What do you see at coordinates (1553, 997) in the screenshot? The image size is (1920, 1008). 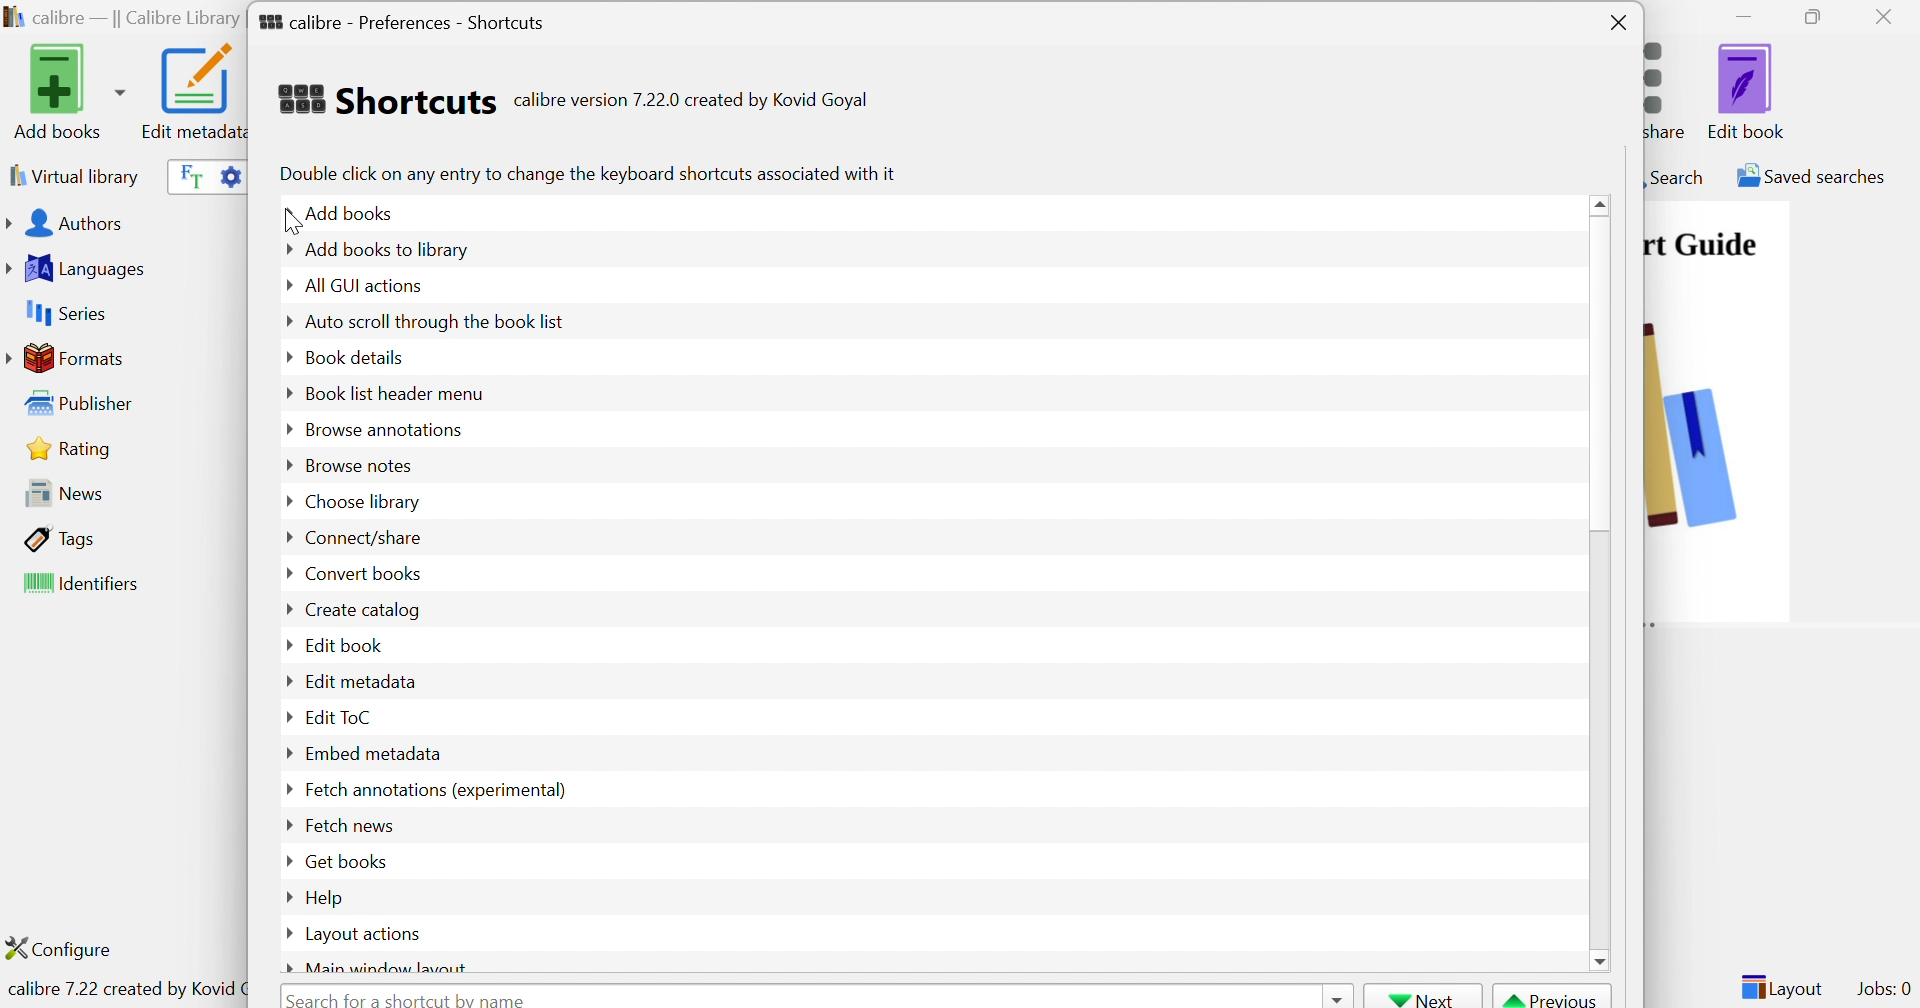 I see `Previous` at bounding box center [1553, 997].